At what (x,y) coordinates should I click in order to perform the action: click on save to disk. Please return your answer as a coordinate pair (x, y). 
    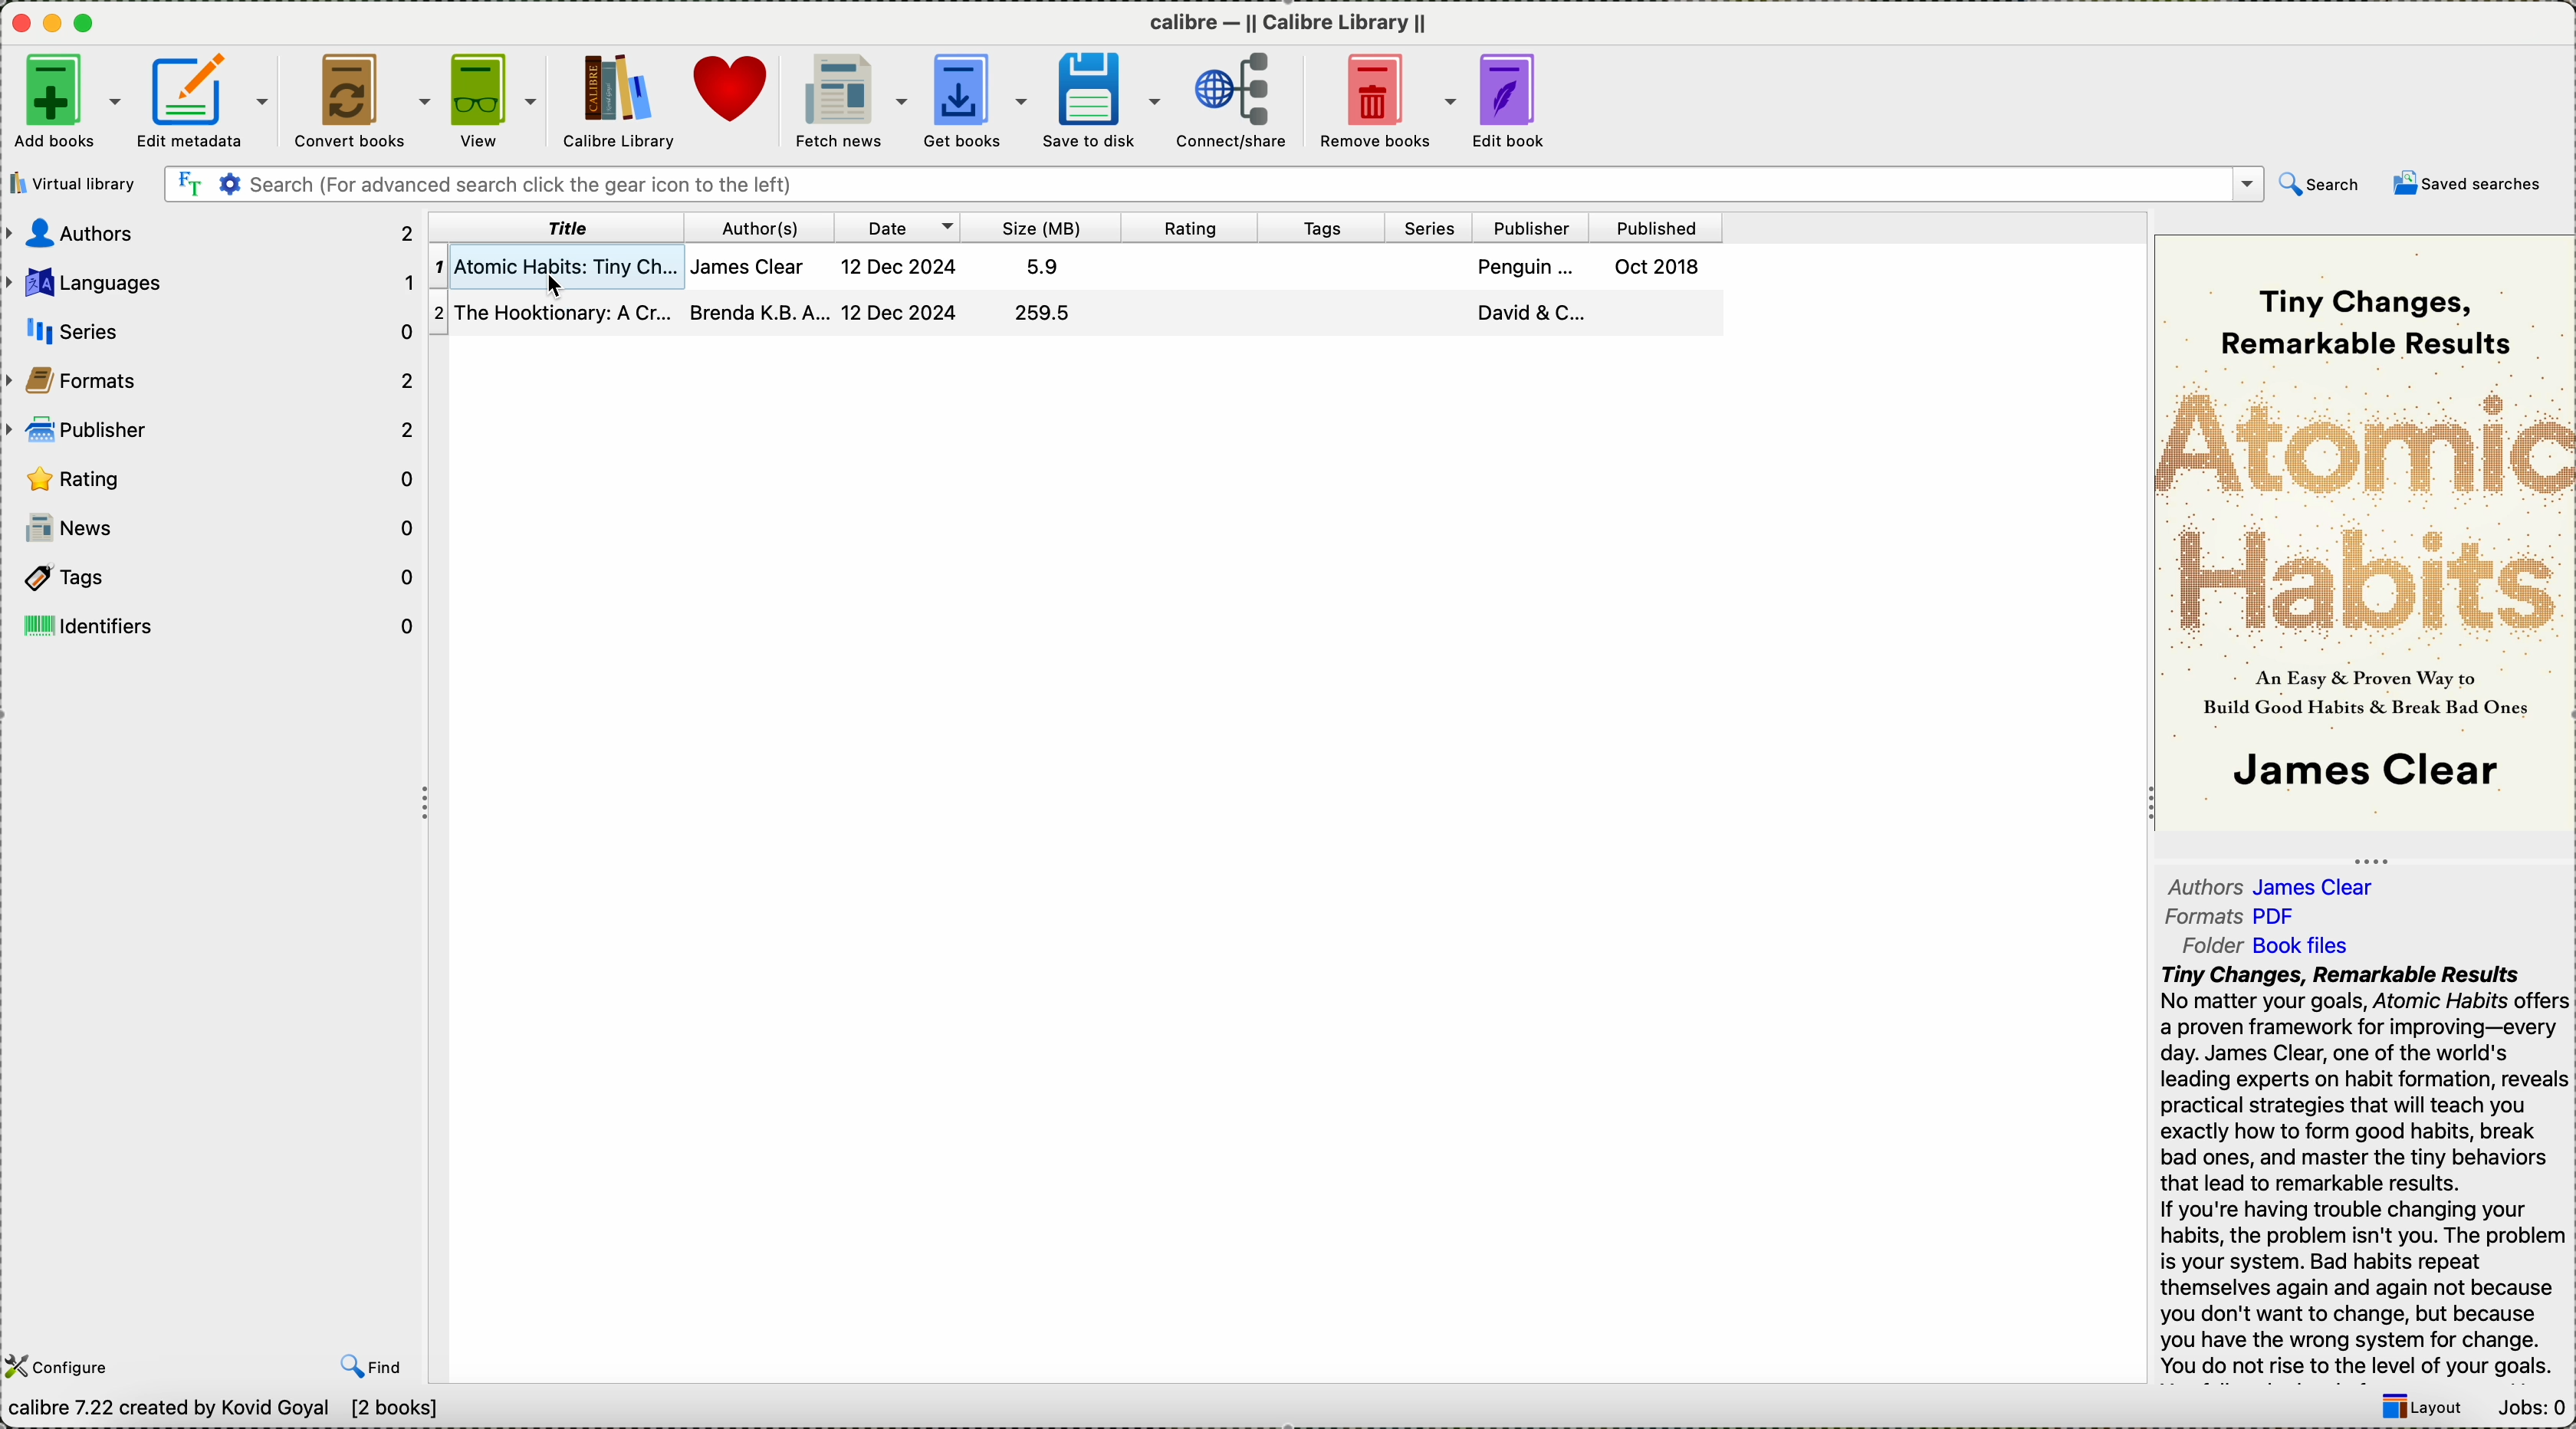
    Looking at the image, I should click on (1096, 100).